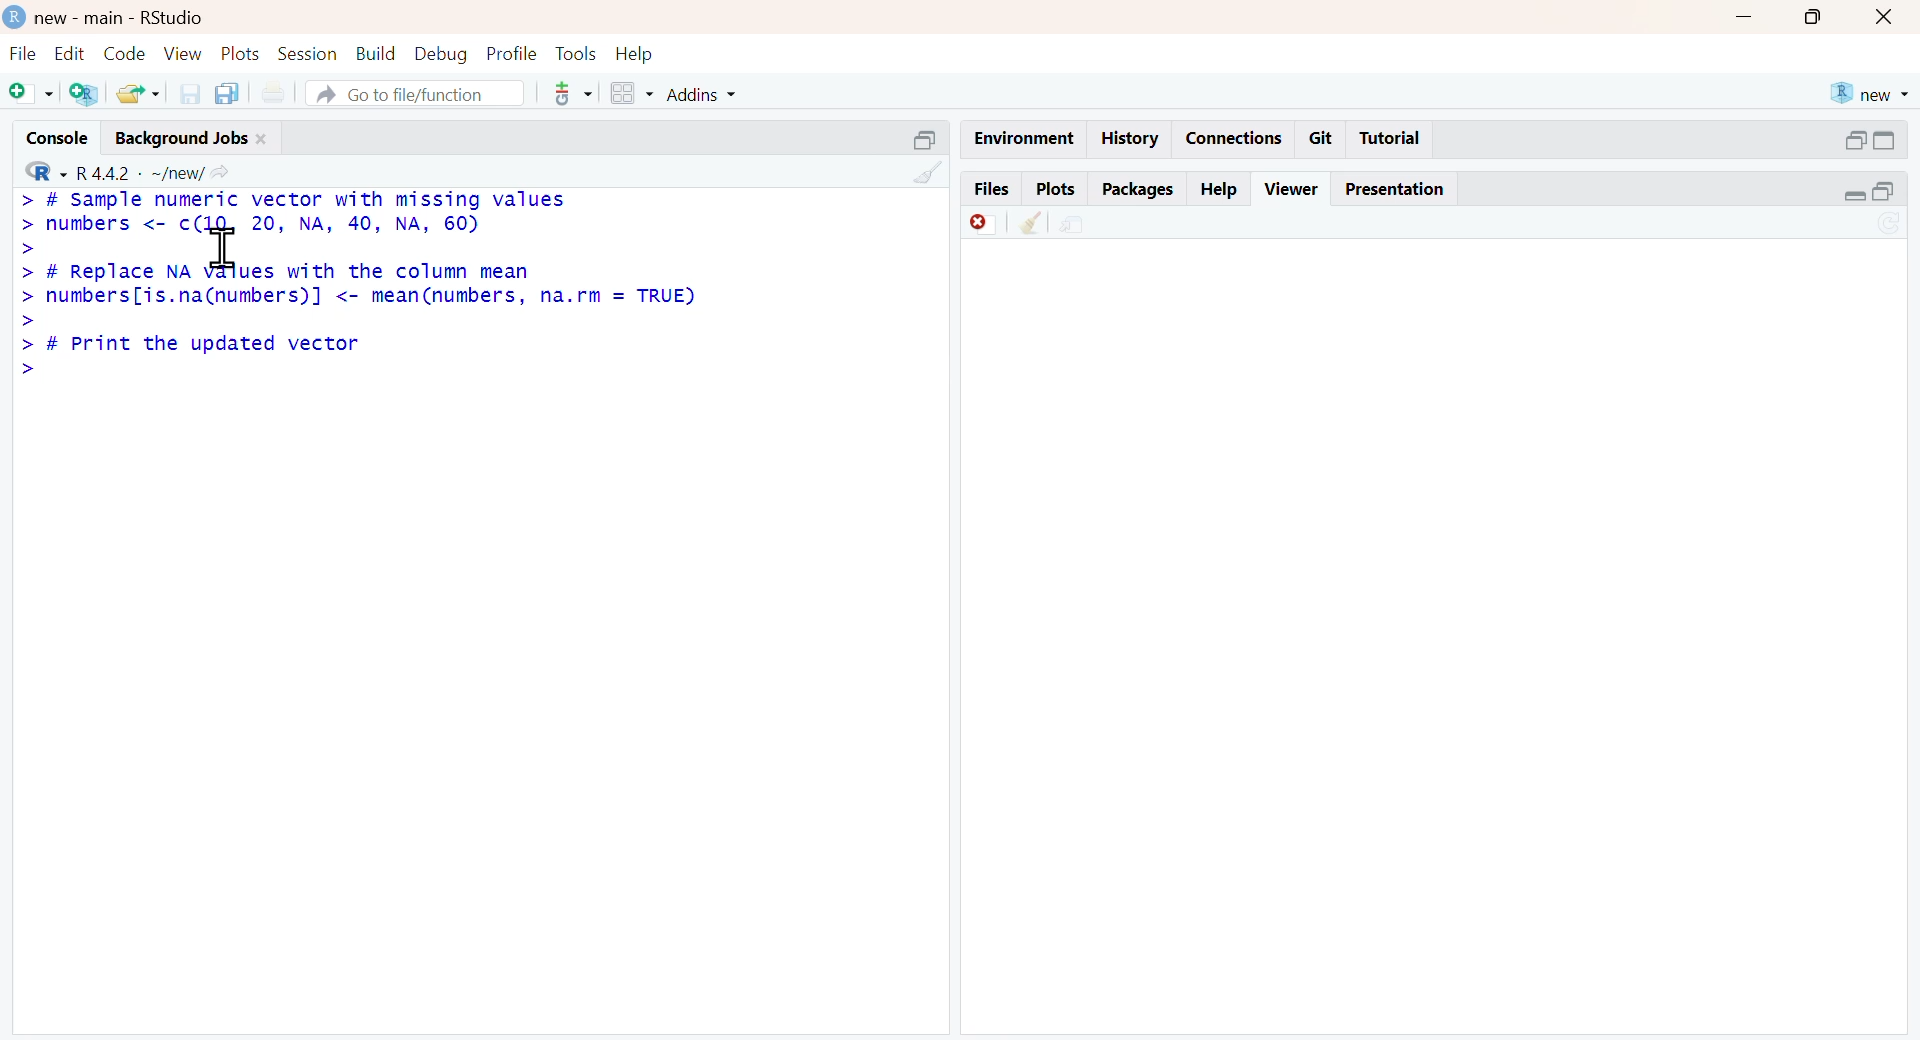 Image resolution: width=1920 pixels, height=1040 pixels. I want to click on print, so click(274, 92).